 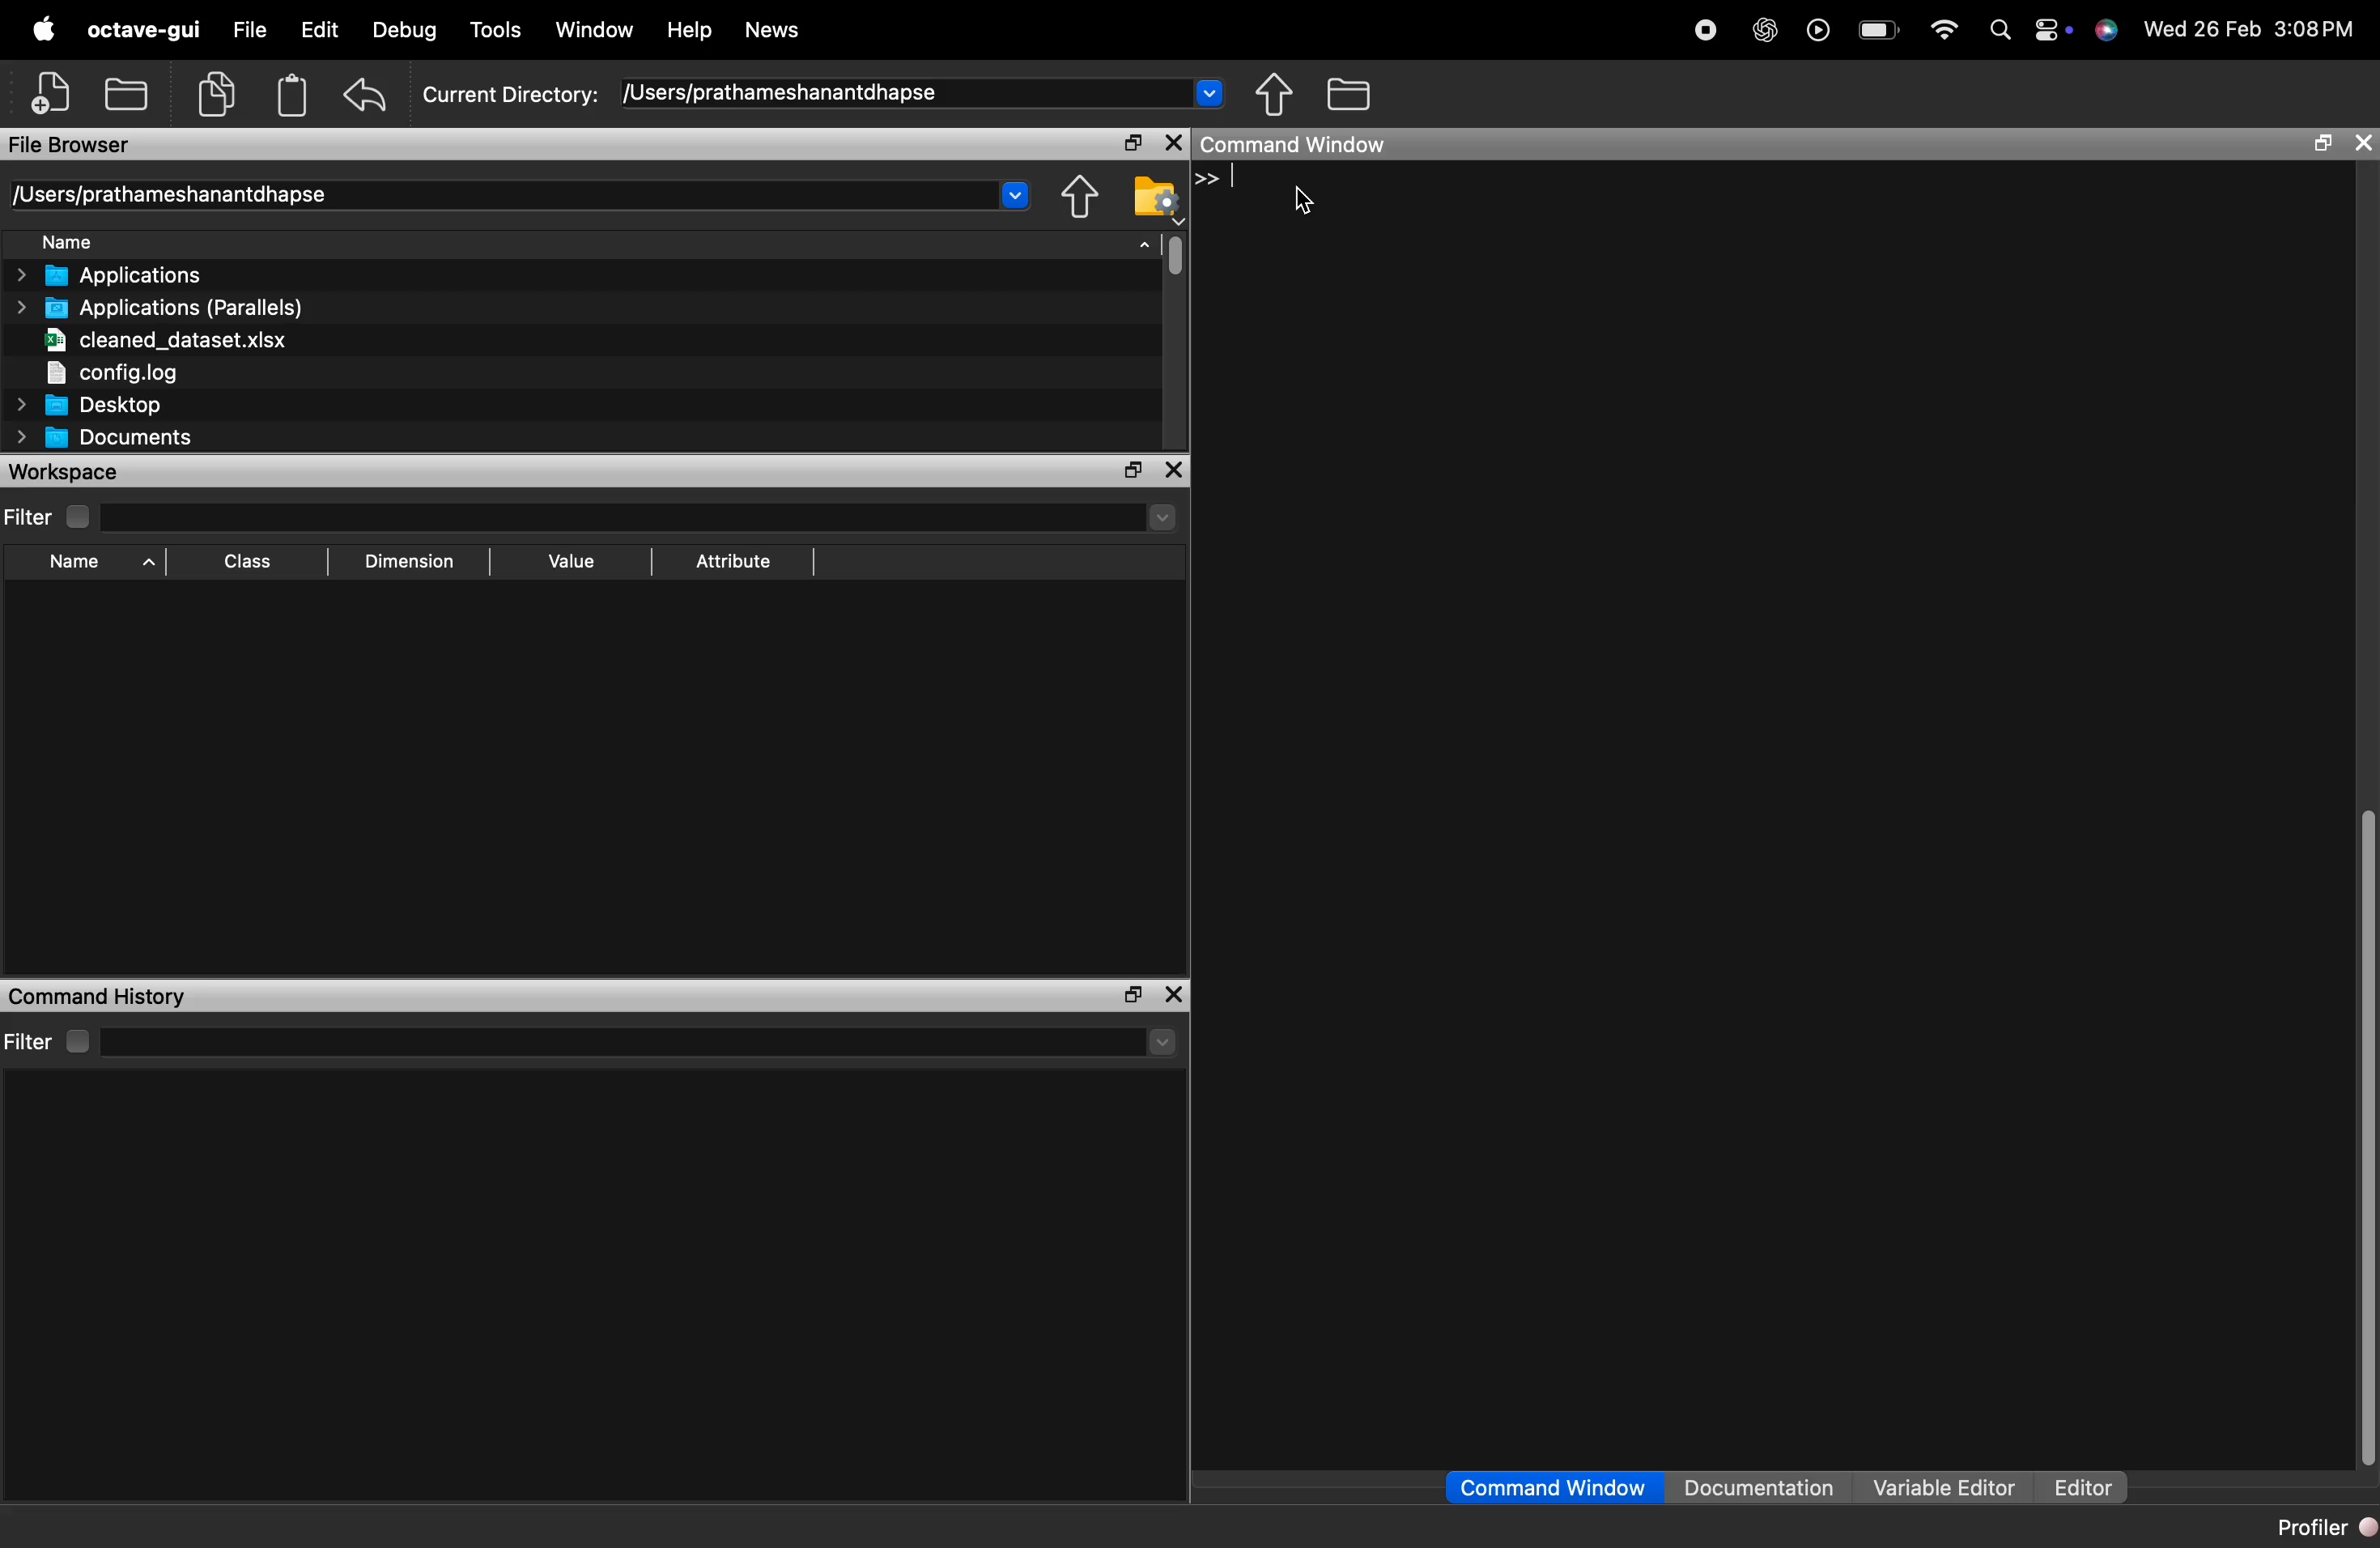 What do you see at coordinates (108, 375) in the screenshot?
I see `config.log` at bounding box center [108, 375].